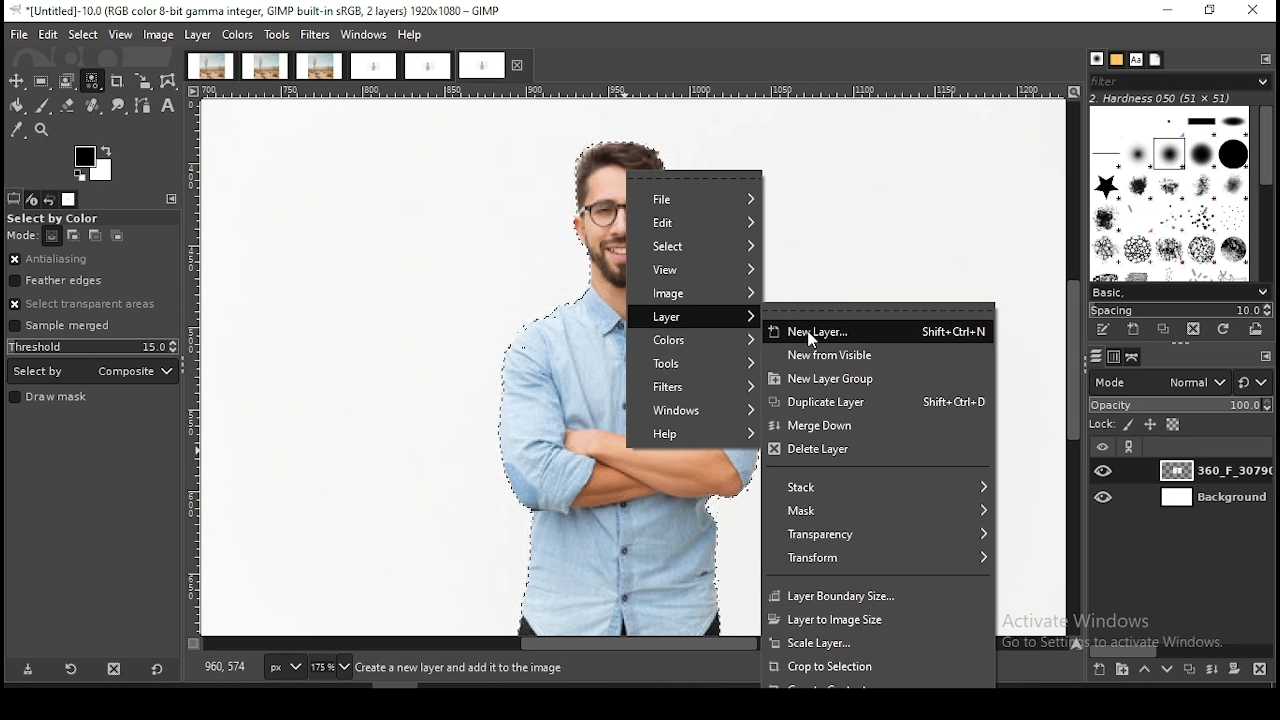 This screenshot has height=720, width=1280. What do you see at coordinates (115, 237) in the screenshot?
I see `intersect with the current selection` at bounding box center [115, 237].